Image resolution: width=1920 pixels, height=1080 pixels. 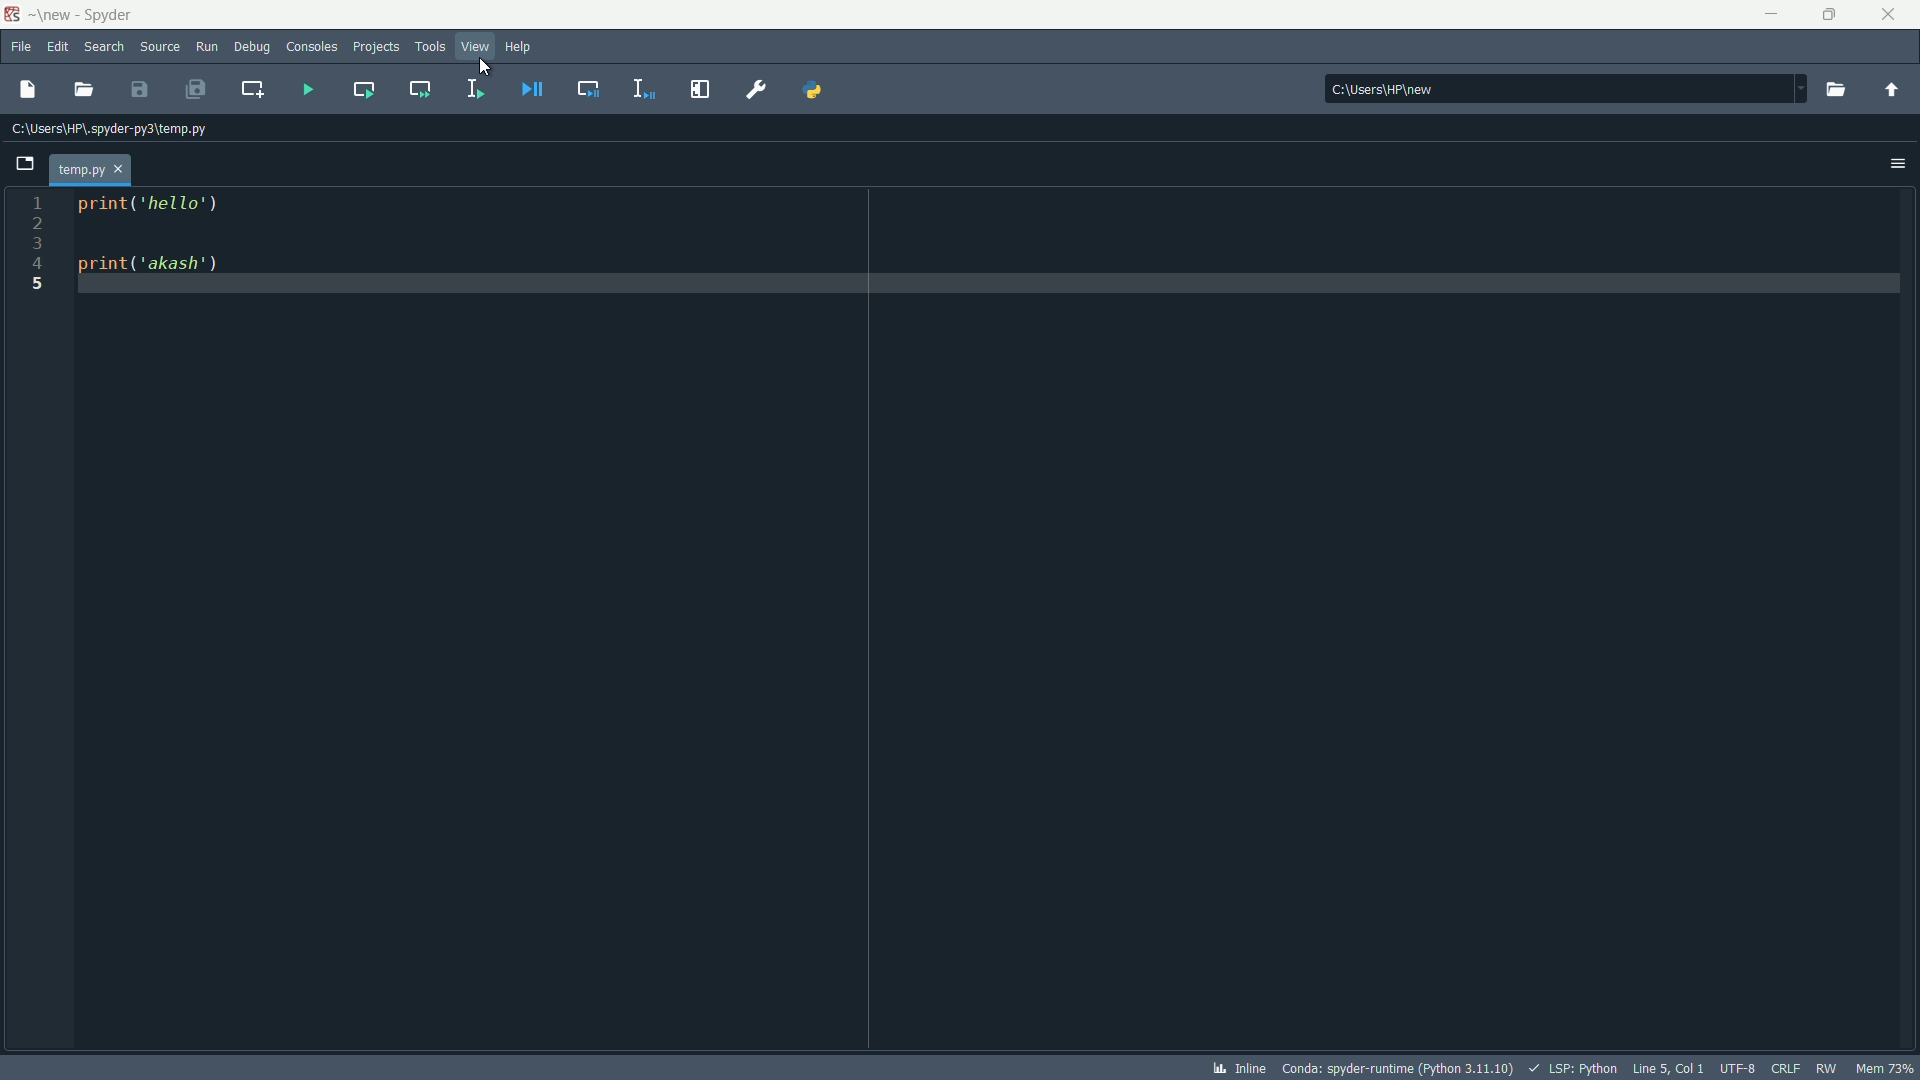 I want to click on cursor position, so click(x=1669, y=1068).